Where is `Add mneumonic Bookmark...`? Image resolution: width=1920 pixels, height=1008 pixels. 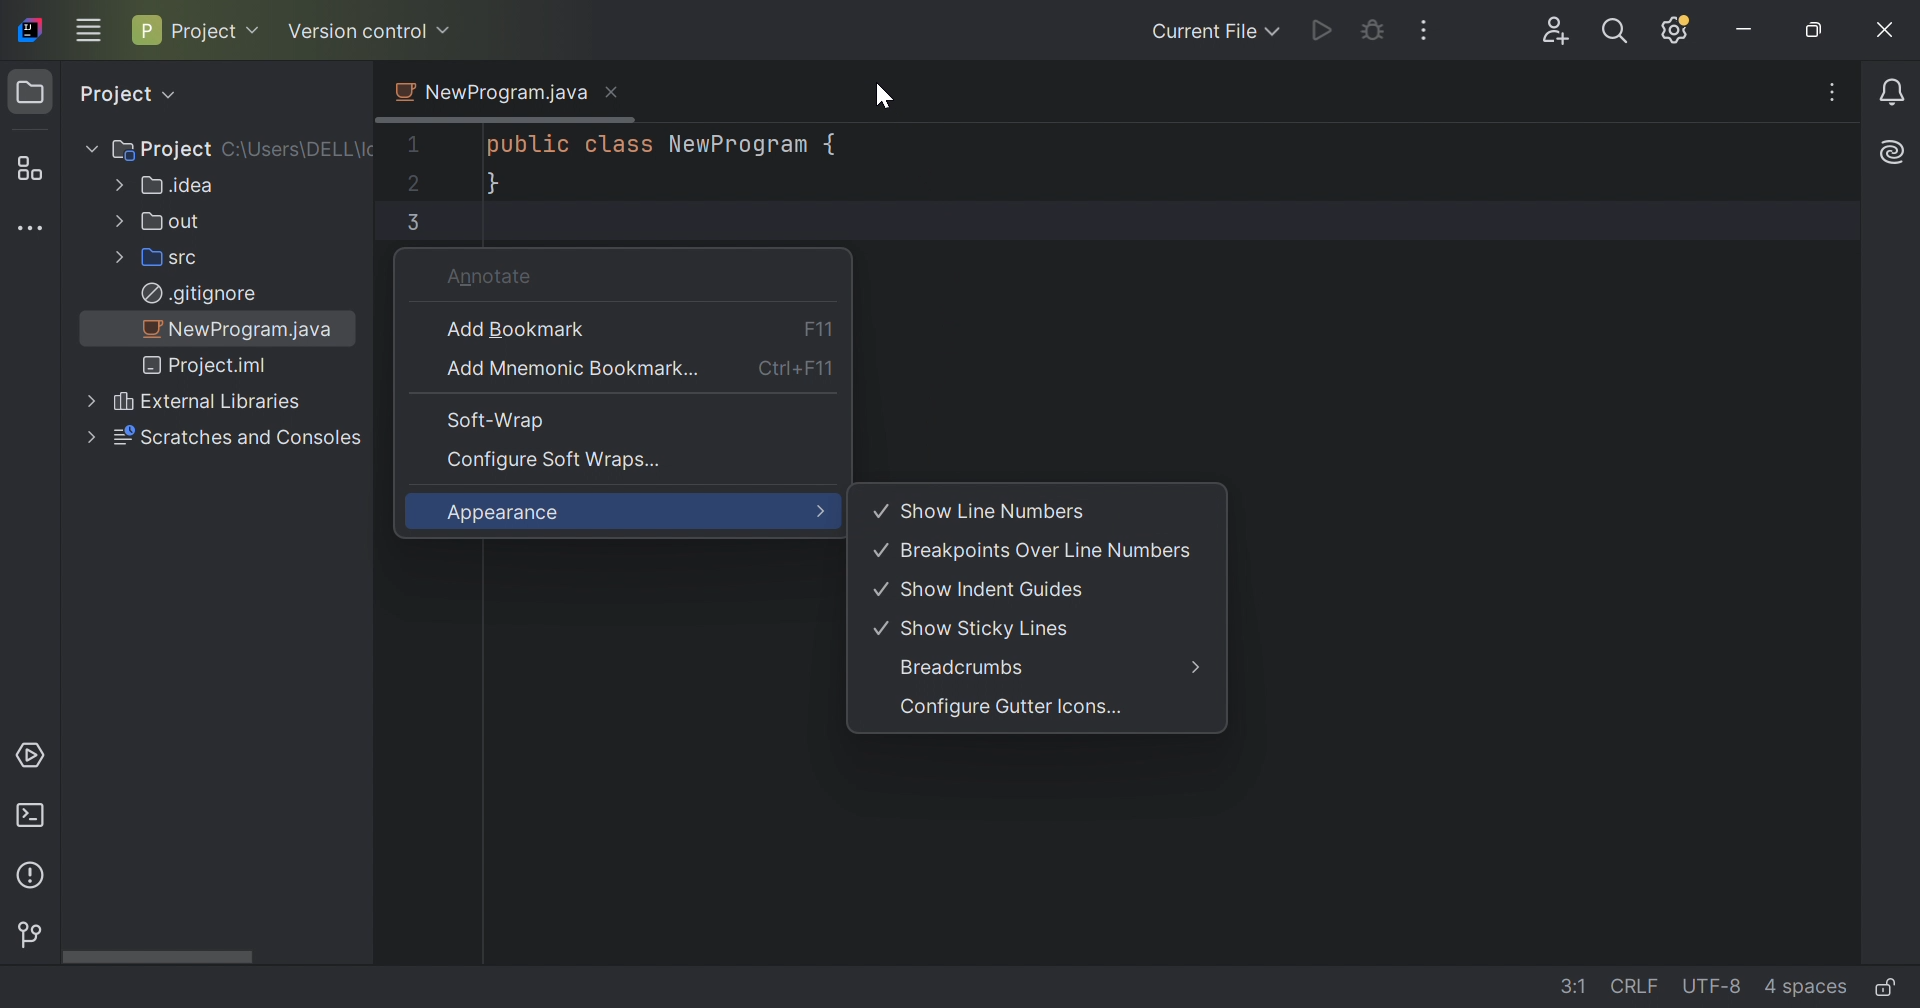 Add mneumonic Bookmark... is located at coordinates (571, 370).